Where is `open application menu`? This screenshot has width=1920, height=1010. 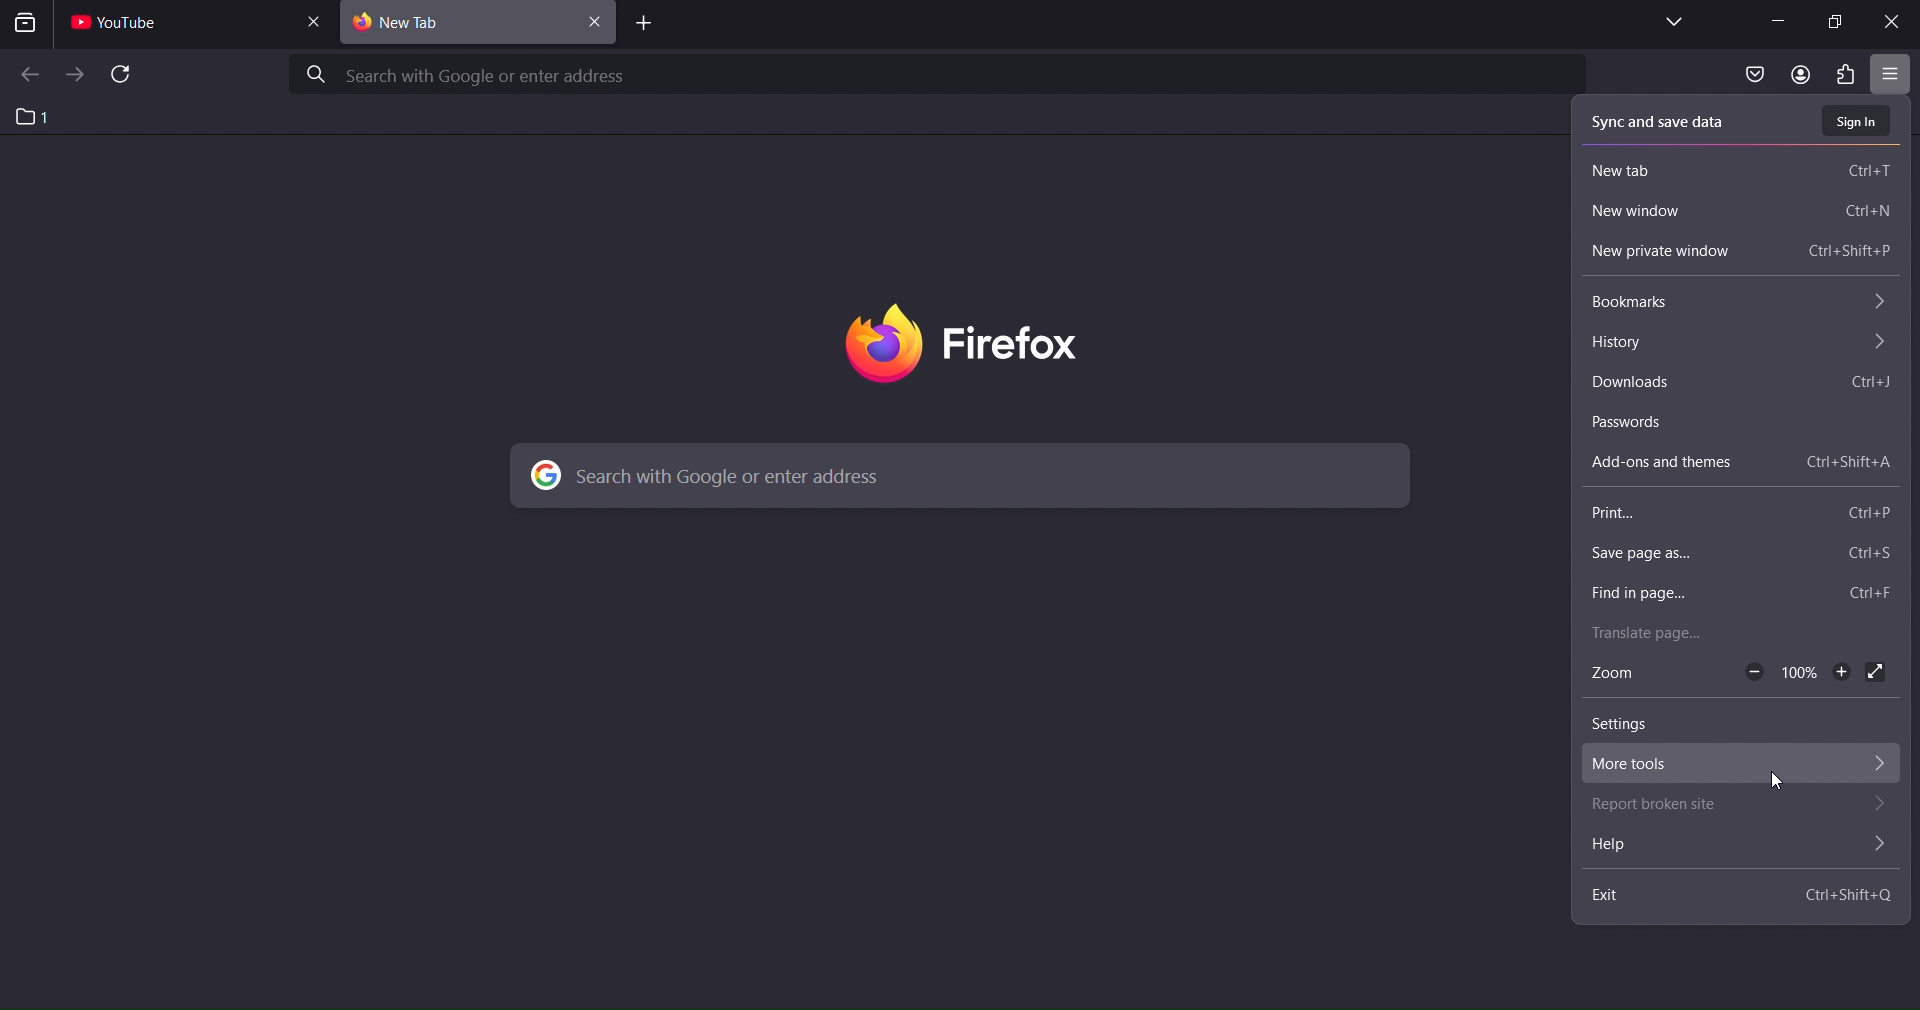
open application menu is located at coordinates (1889, 76).